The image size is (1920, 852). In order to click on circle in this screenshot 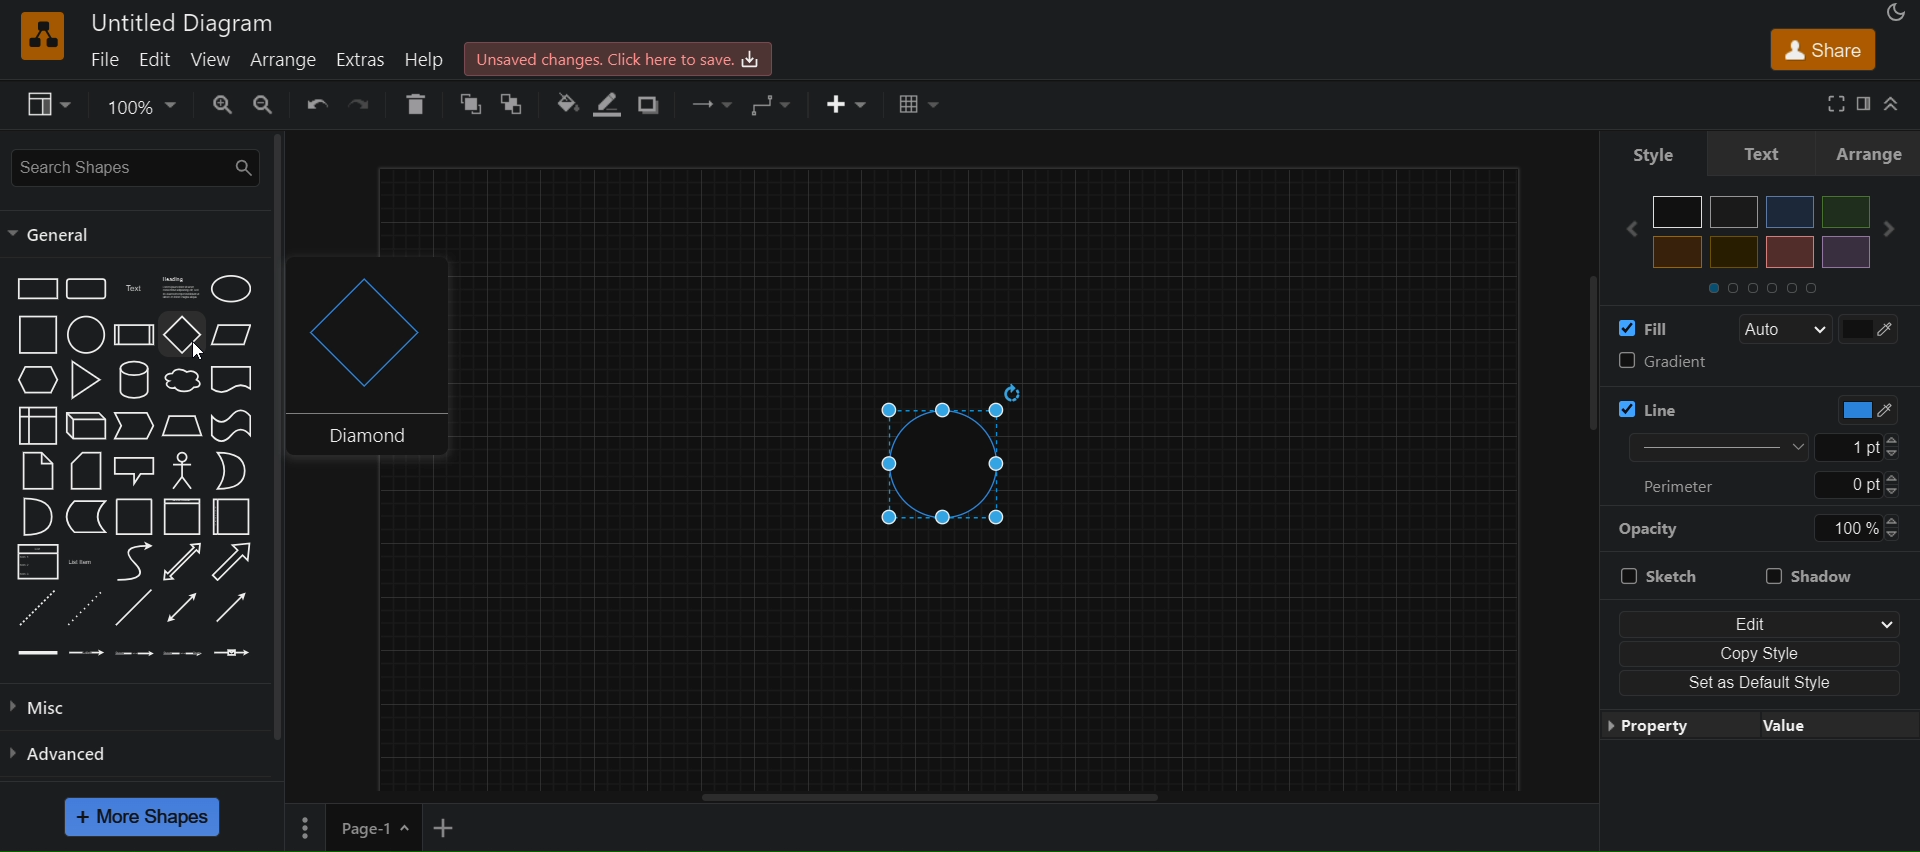, I will do `click(83, 337)`.